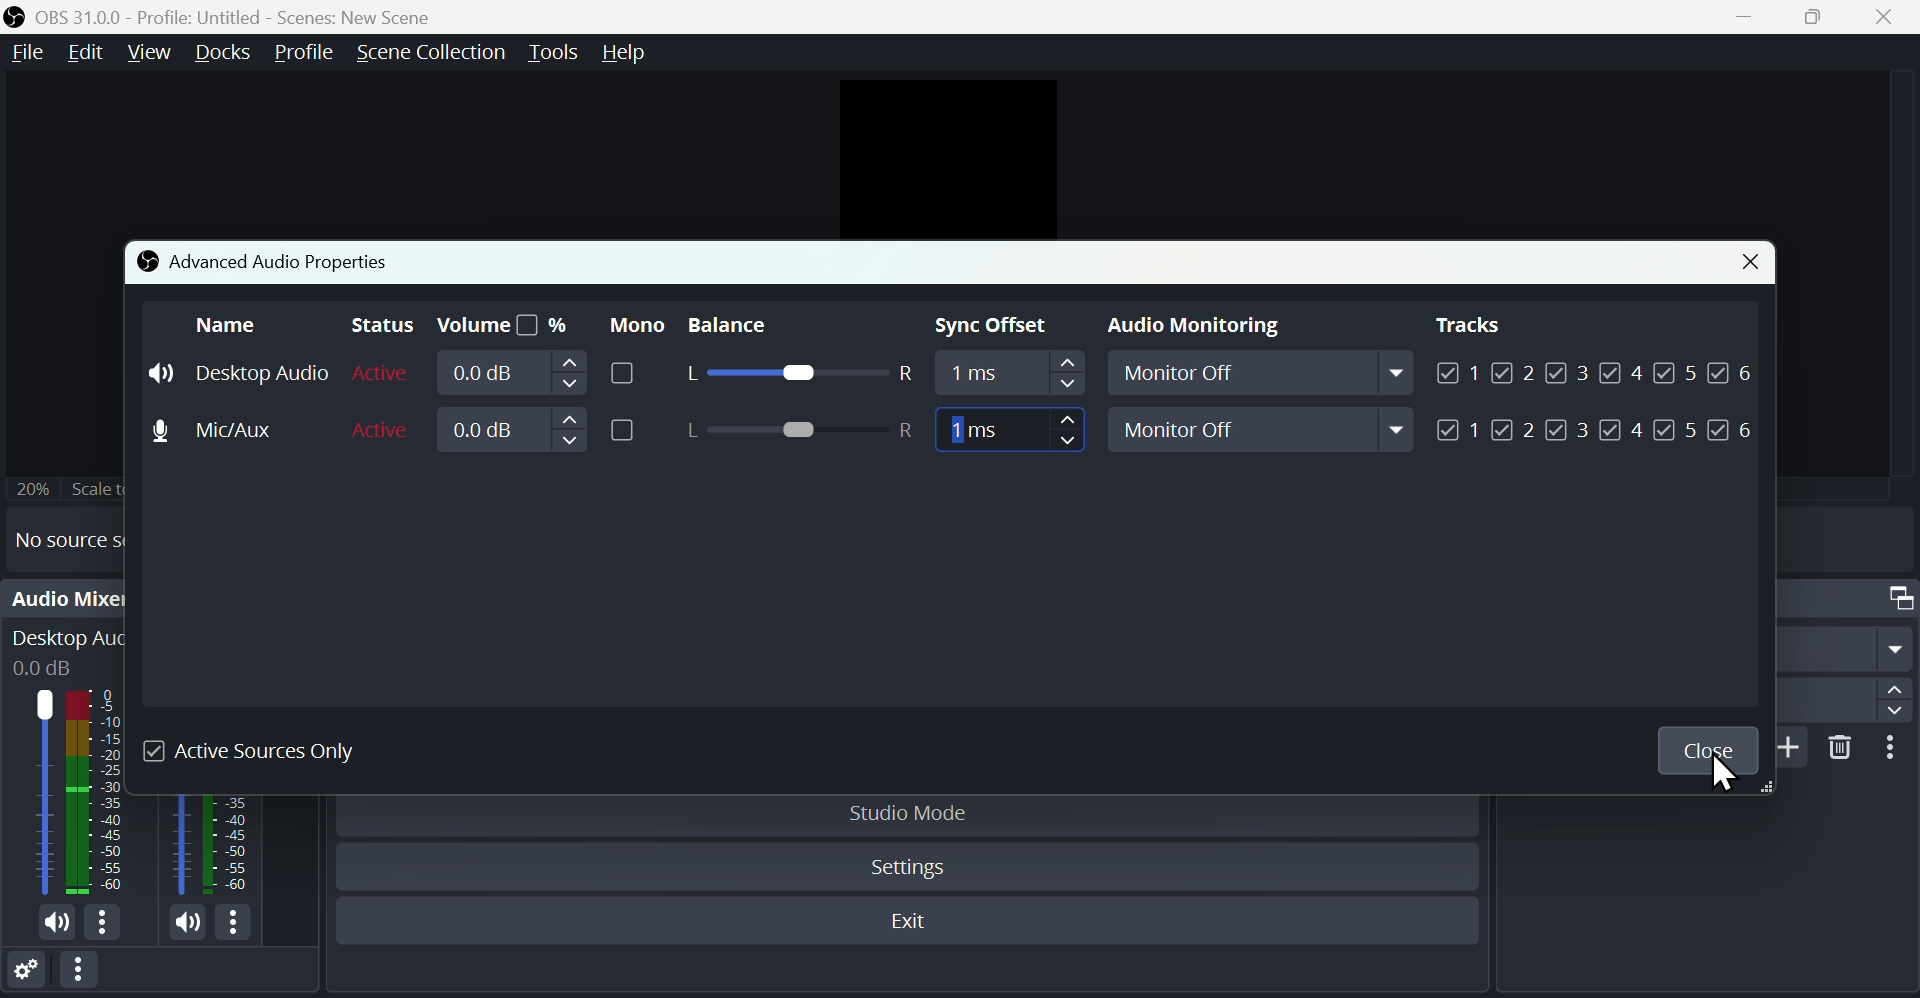 Image resolution: width=1920 pixels, height=998 pixels. Describe the element at coordinates (1890, 17) in the screenshot. I see `close` at that location.